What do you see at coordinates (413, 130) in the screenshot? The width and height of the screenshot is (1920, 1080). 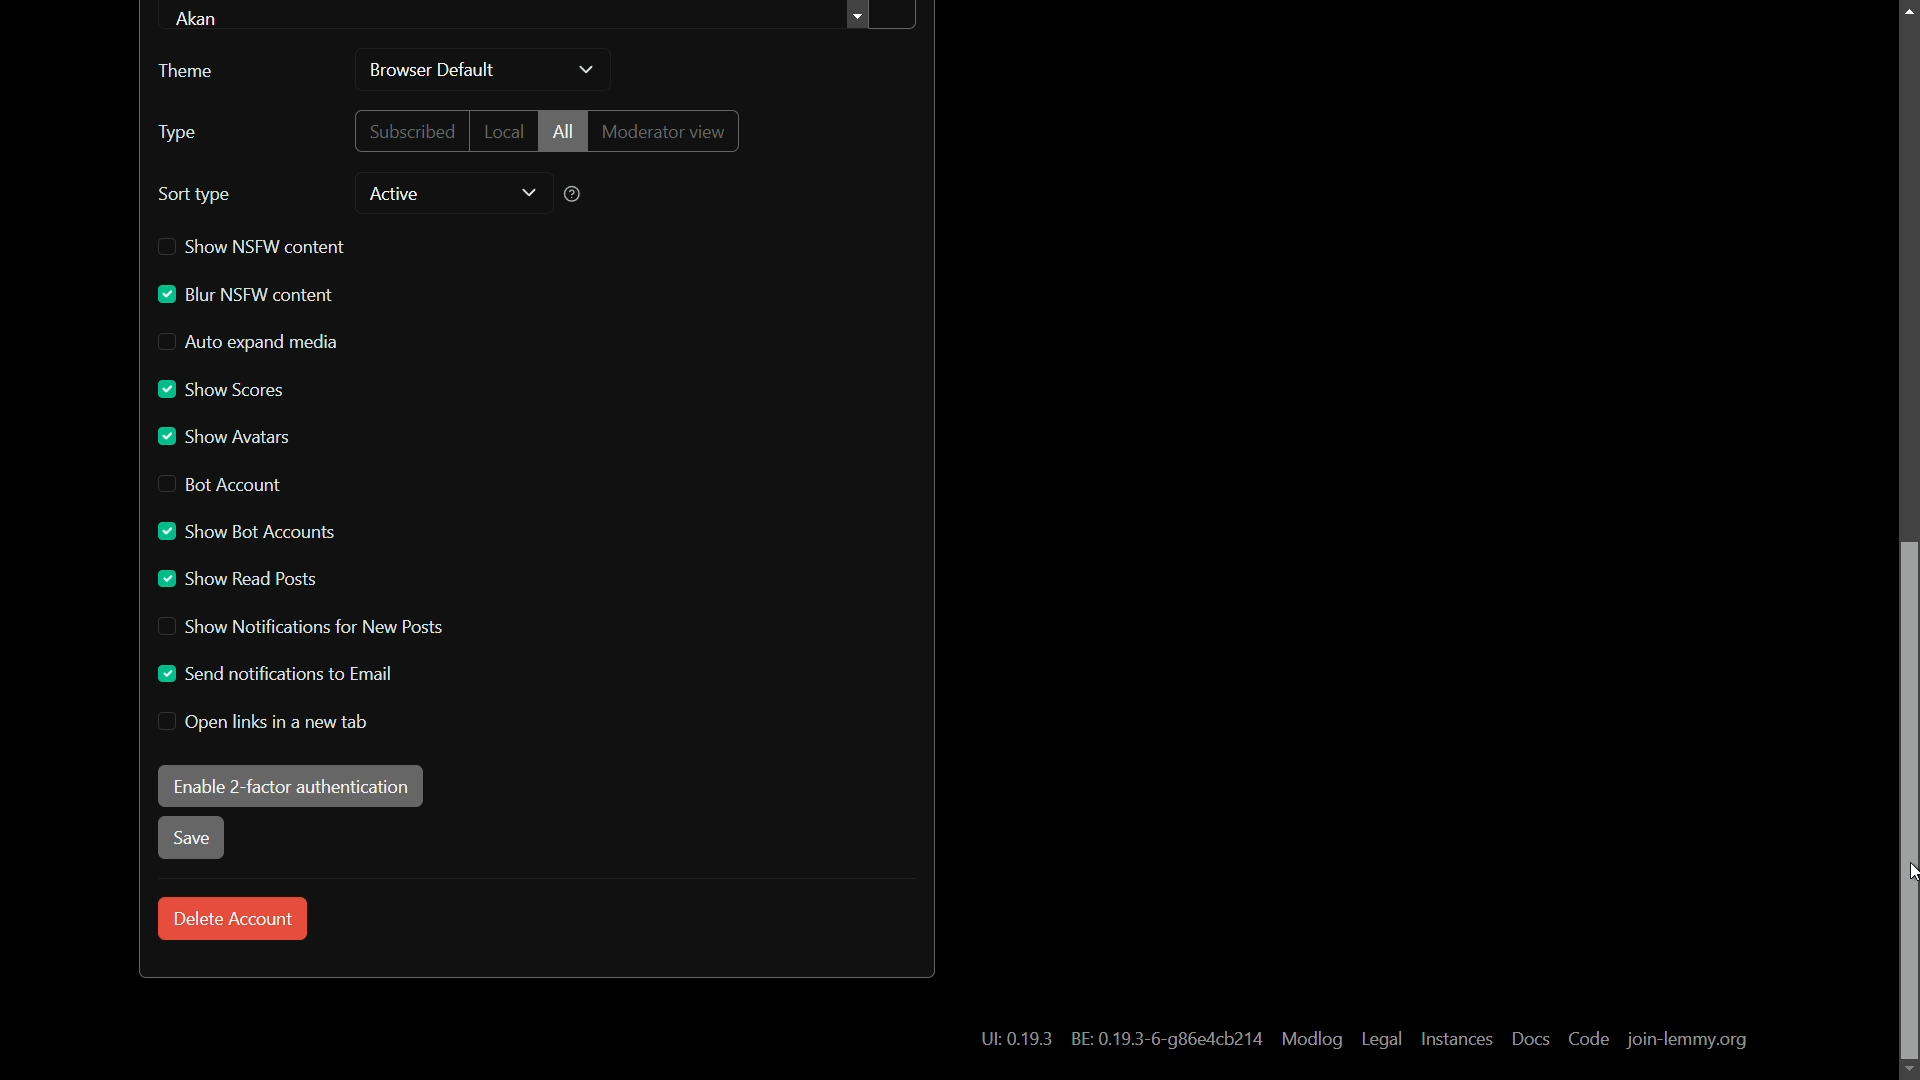 I see `subscribed` at bounding box center [413, 130].